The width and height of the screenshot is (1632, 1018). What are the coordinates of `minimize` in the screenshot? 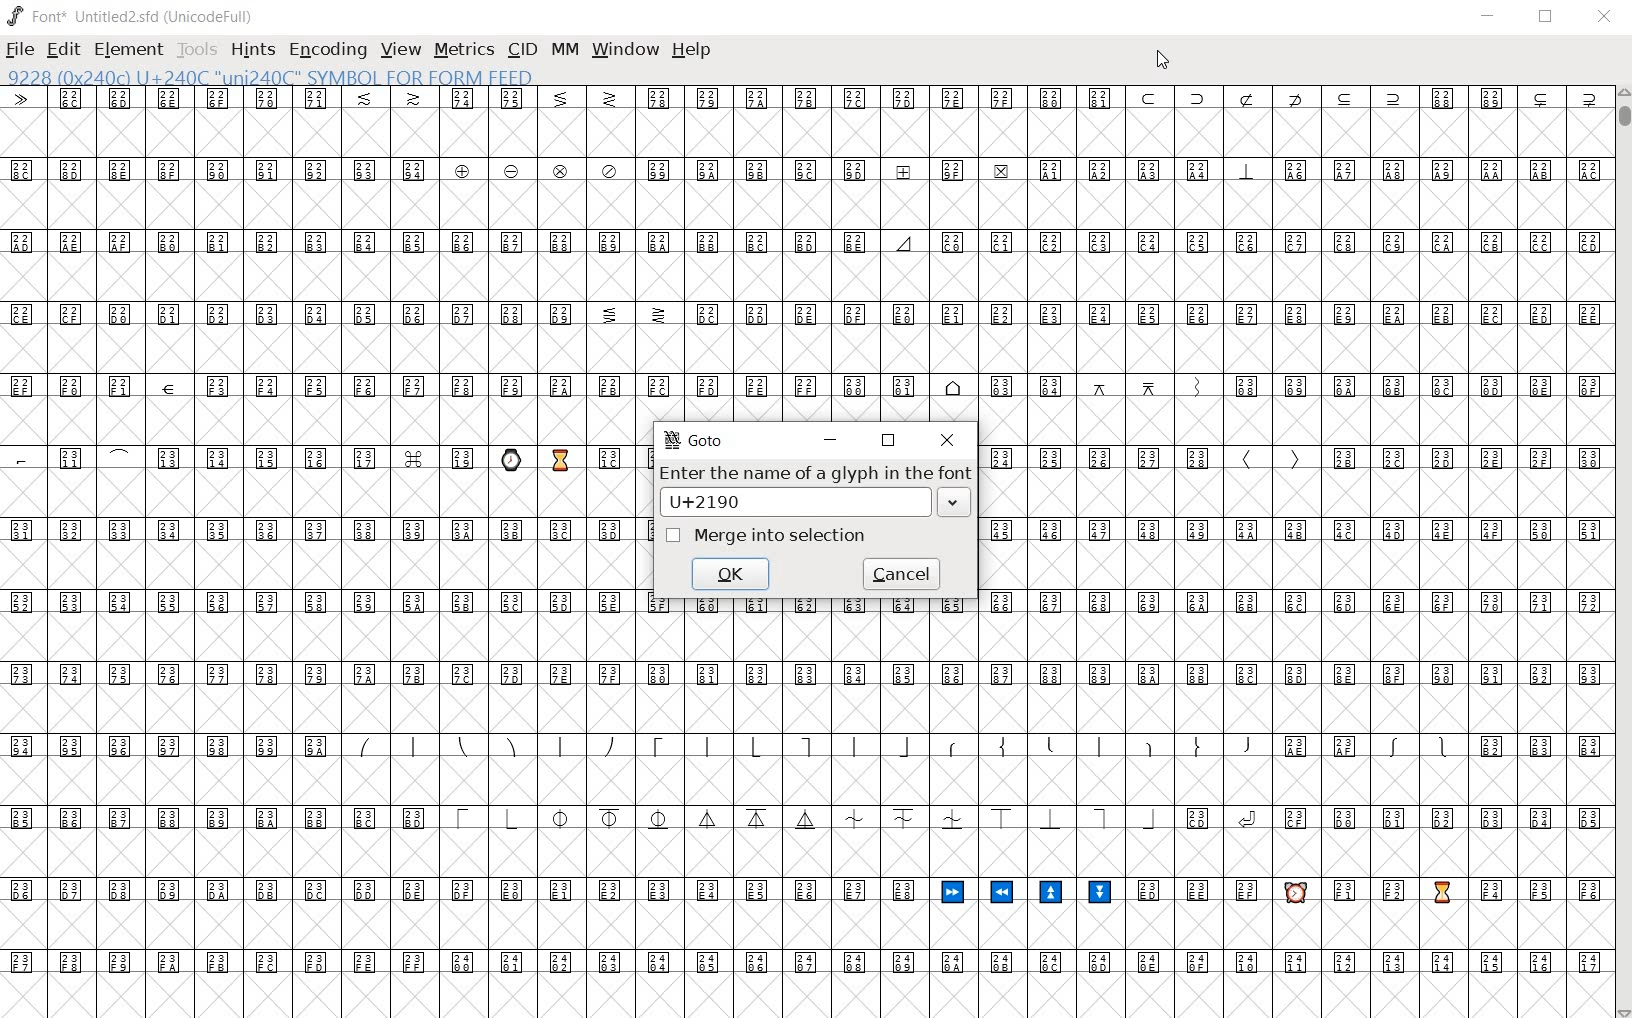 It's located at (831, 442).